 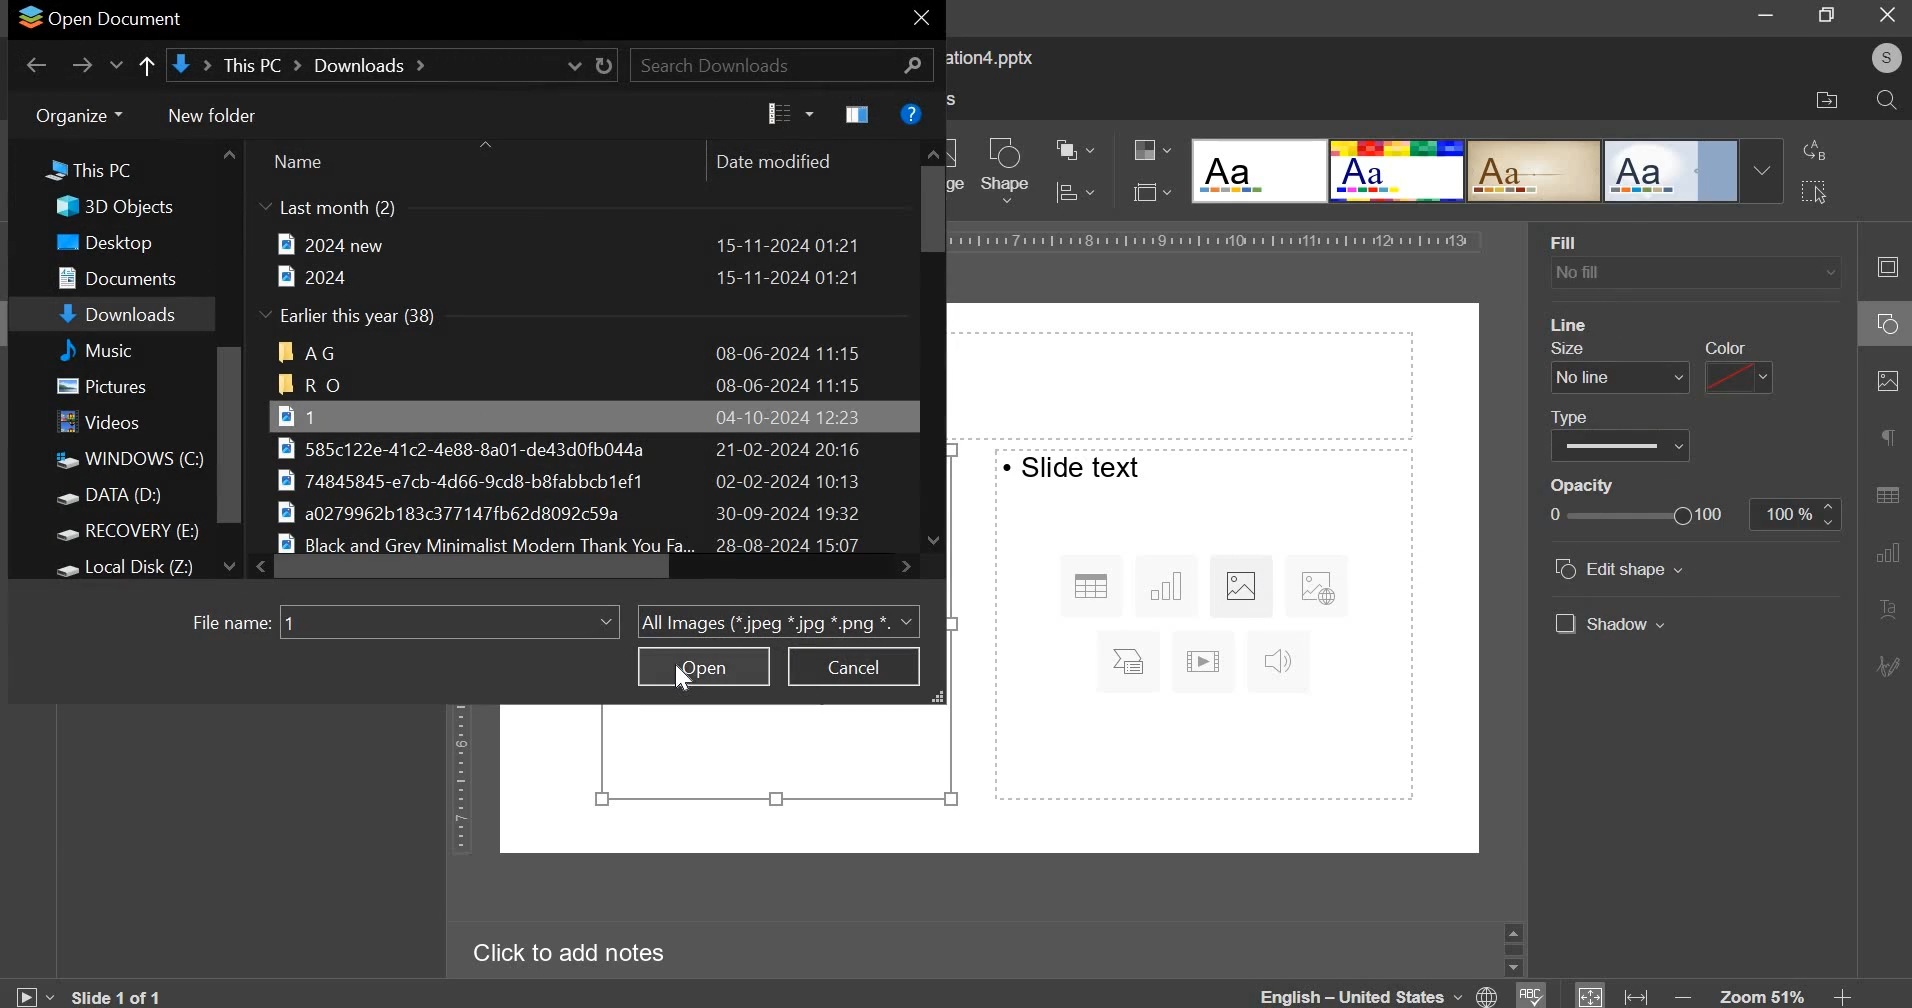 What do you see at coordinates (585, 566) in the screenshot?
I see `horizontal slider` at bounding box center [585, 566].